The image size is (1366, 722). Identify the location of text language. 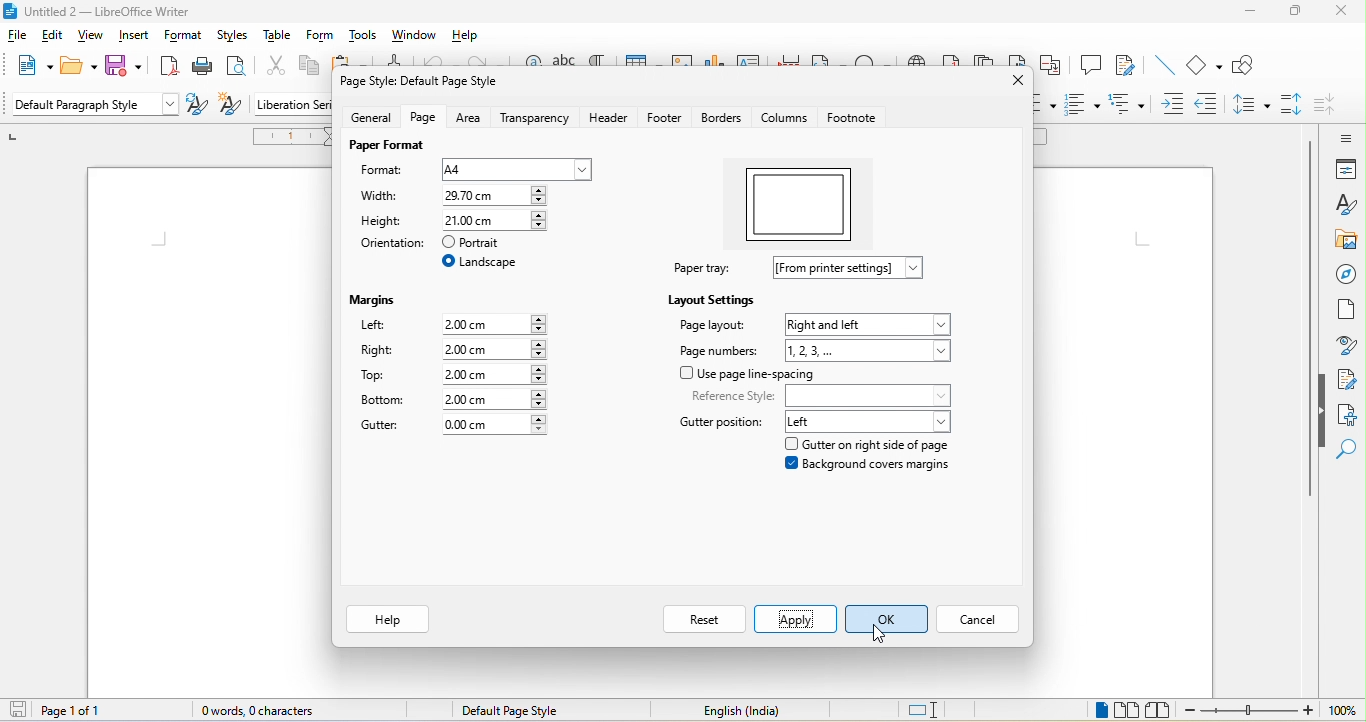
(742, 712).